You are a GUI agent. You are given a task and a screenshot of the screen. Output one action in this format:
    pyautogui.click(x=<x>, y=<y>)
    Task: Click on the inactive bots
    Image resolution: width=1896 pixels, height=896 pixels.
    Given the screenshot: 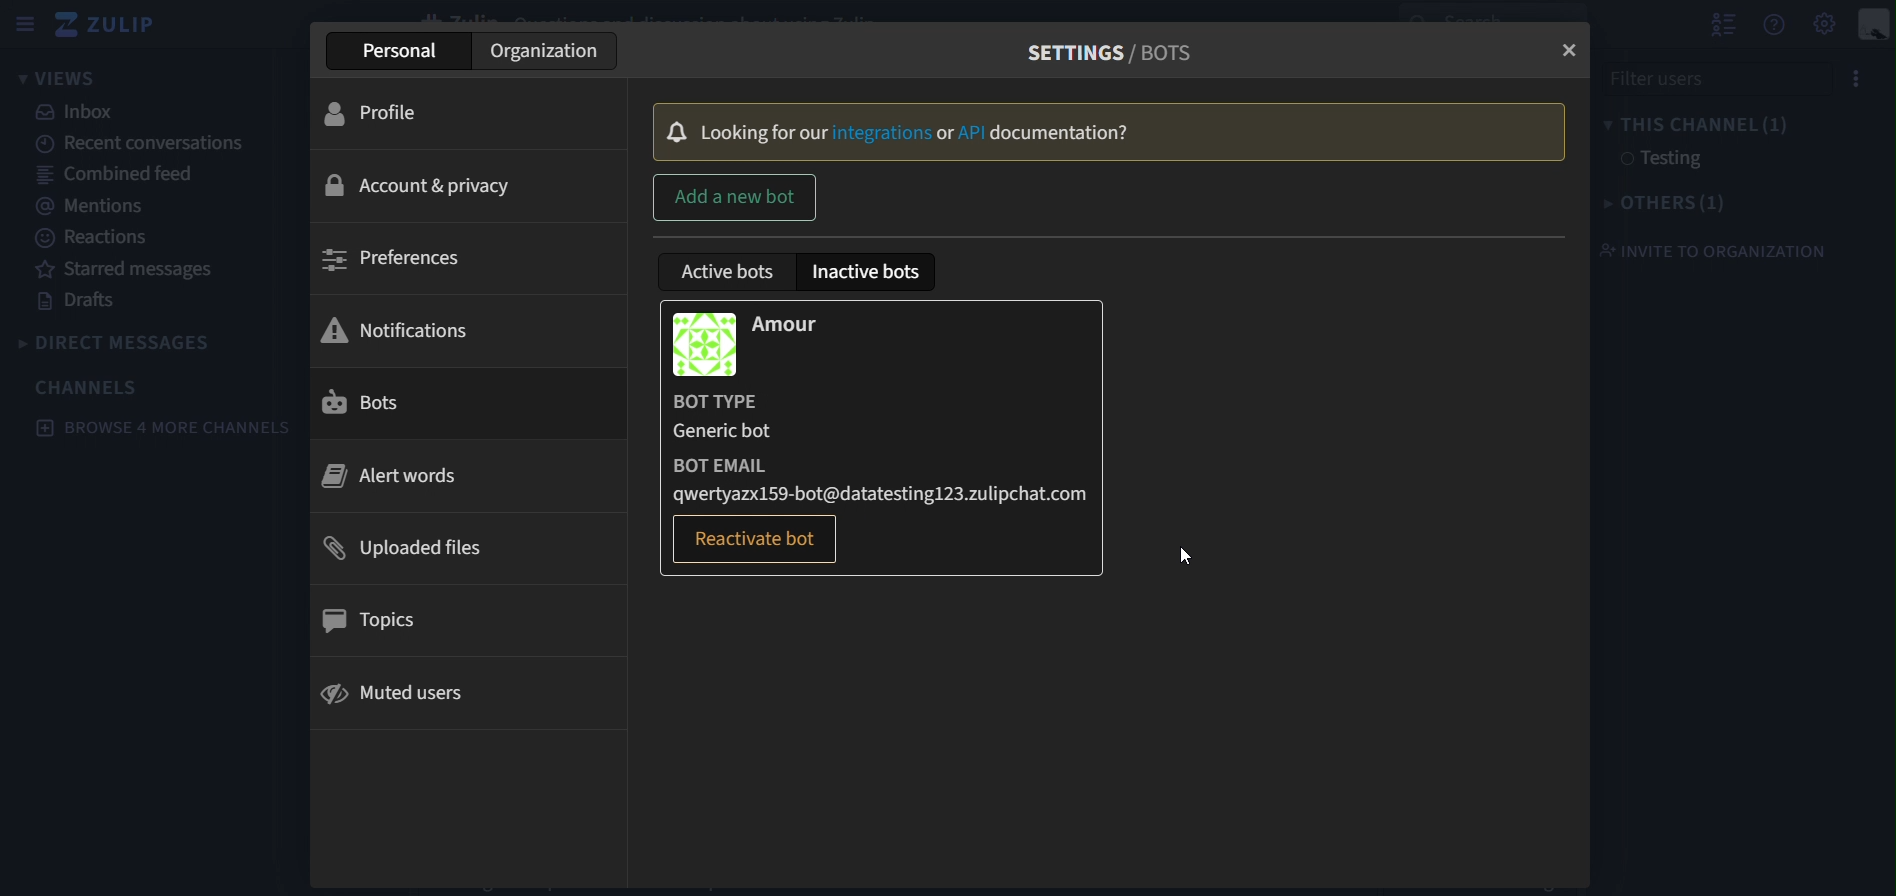 What is the action you would take?
    pyautogui.click(x=870, y=272)
    